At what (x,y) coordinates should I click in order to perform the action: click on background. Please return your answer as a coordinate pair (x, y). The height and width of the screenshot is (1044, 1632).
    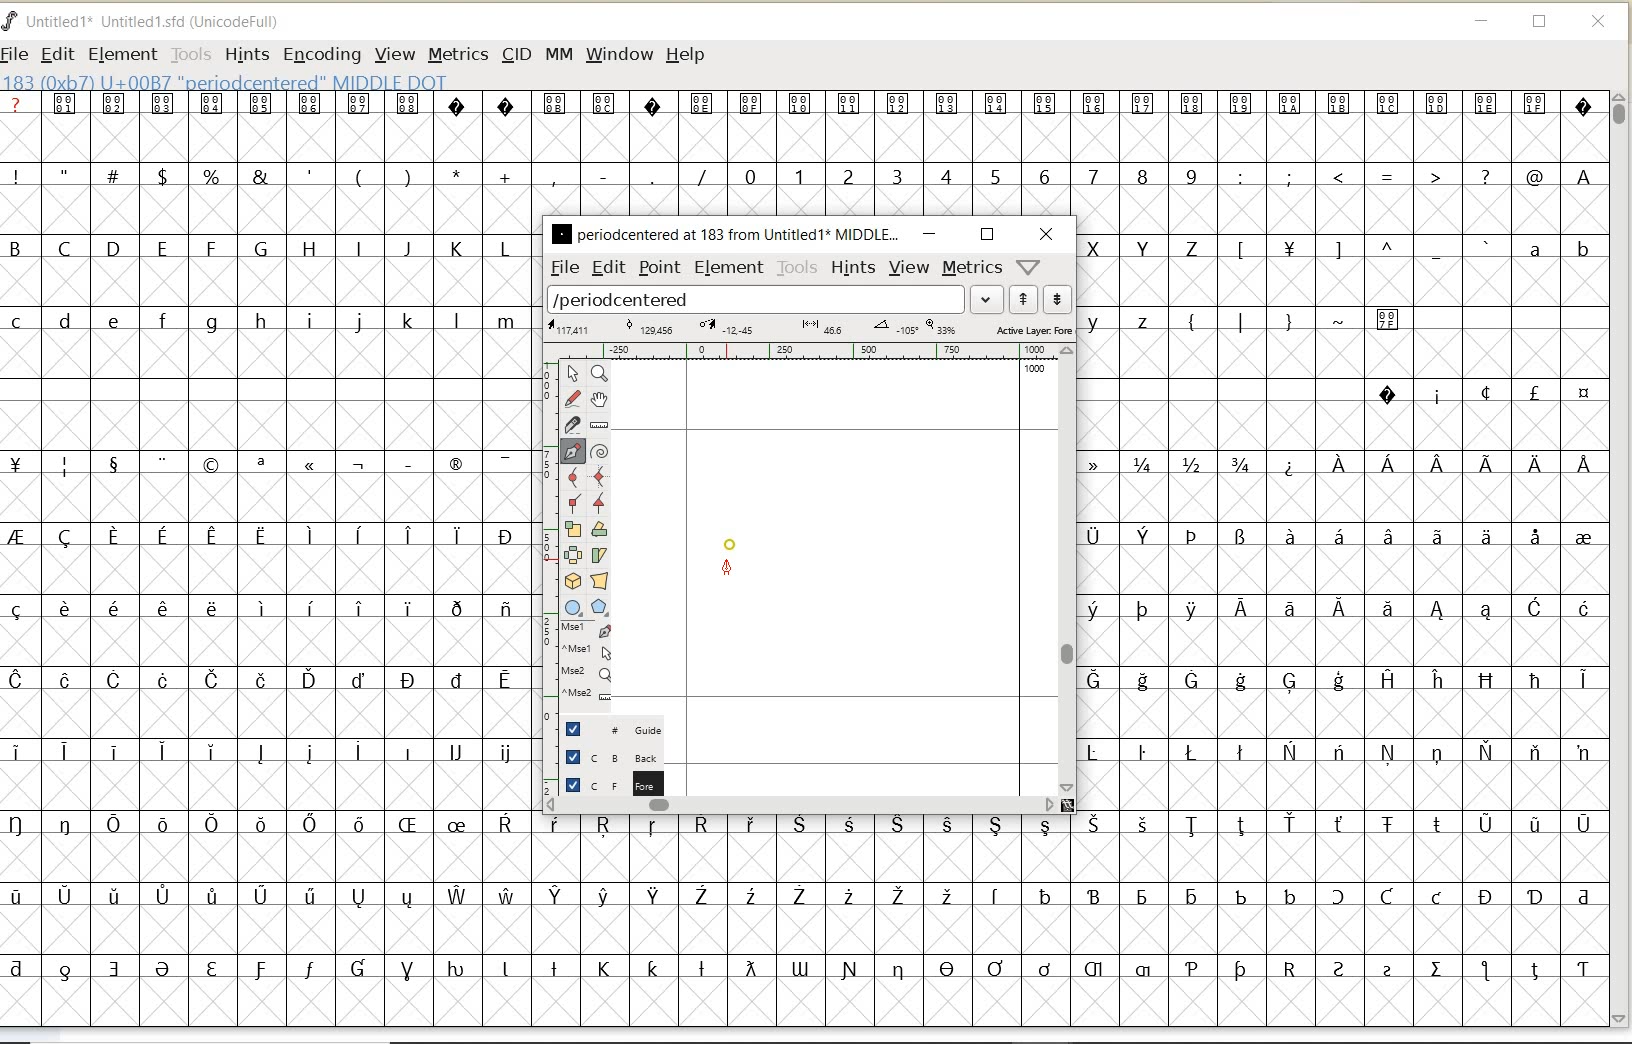
    Looking at the image, I should click on (605, 757).